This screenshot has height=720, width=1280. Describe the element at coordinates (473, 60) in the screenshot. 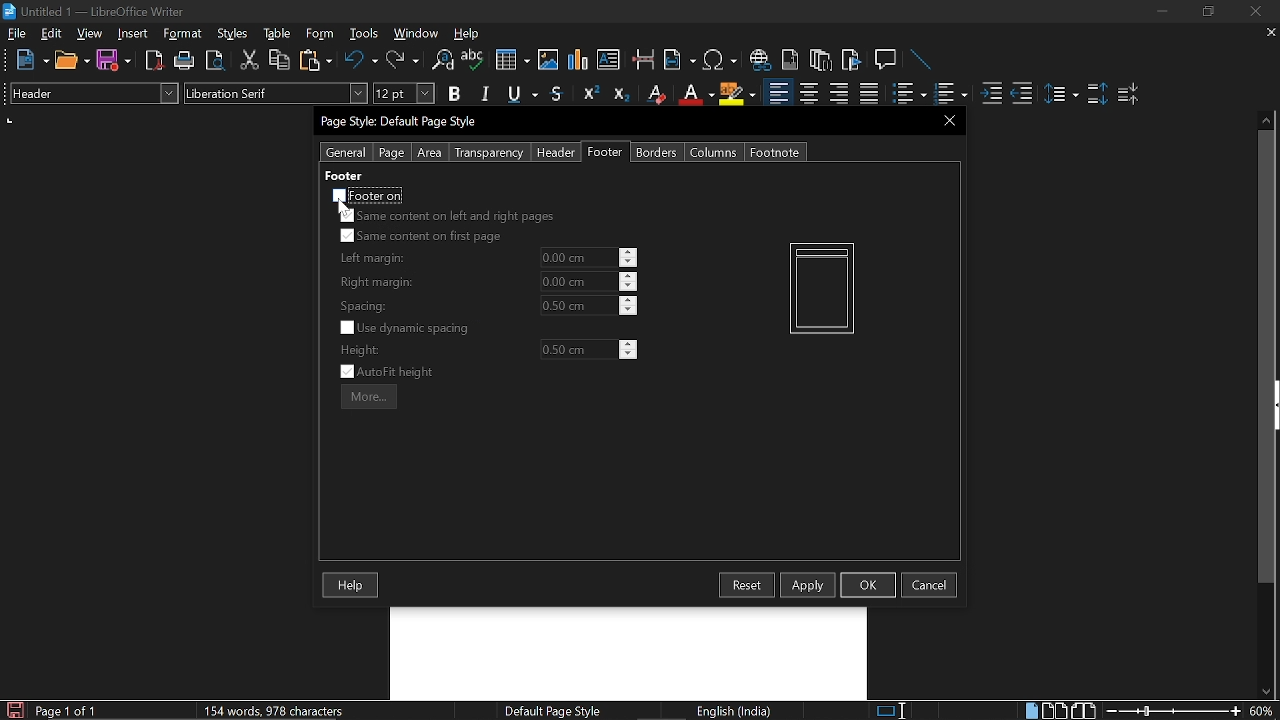

I see `Spell check` at that location.